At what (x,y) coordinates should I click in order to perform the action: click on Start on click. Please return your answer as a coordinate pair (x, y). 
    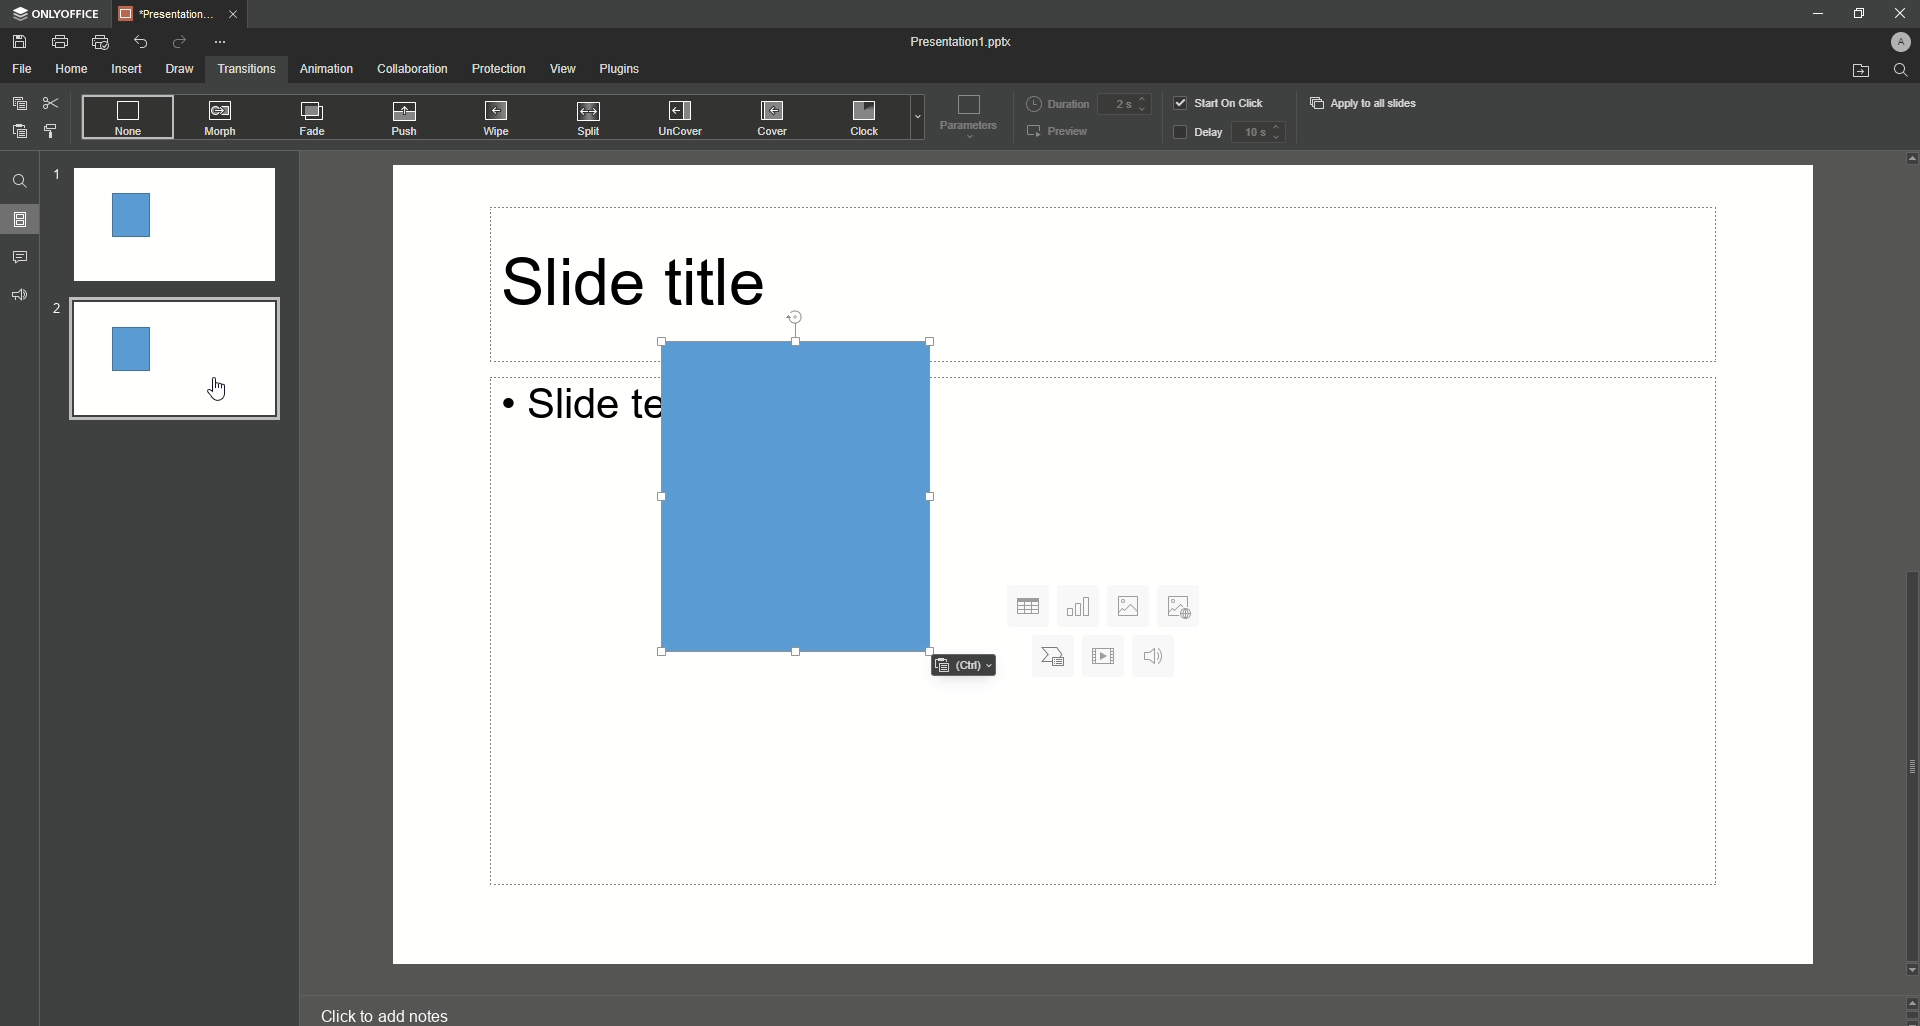
    Looking at the image, I should click on (1221, 102).